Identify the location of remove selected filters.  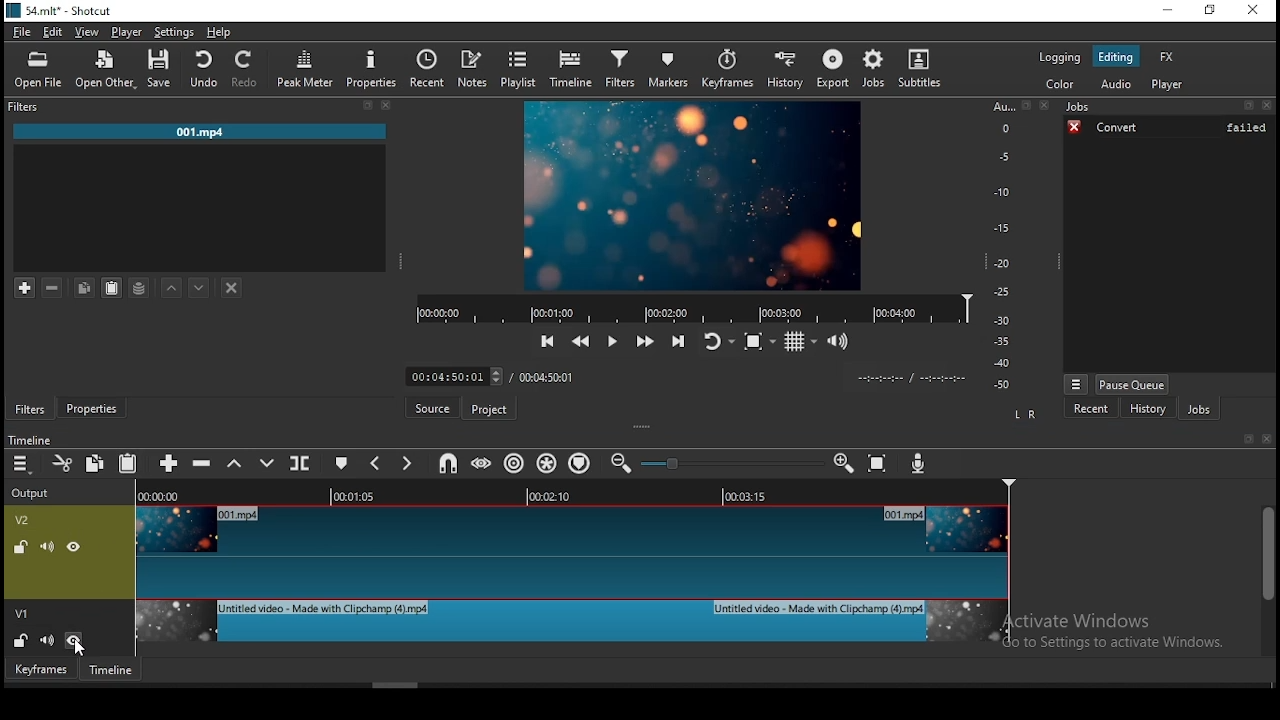
(56, 286).